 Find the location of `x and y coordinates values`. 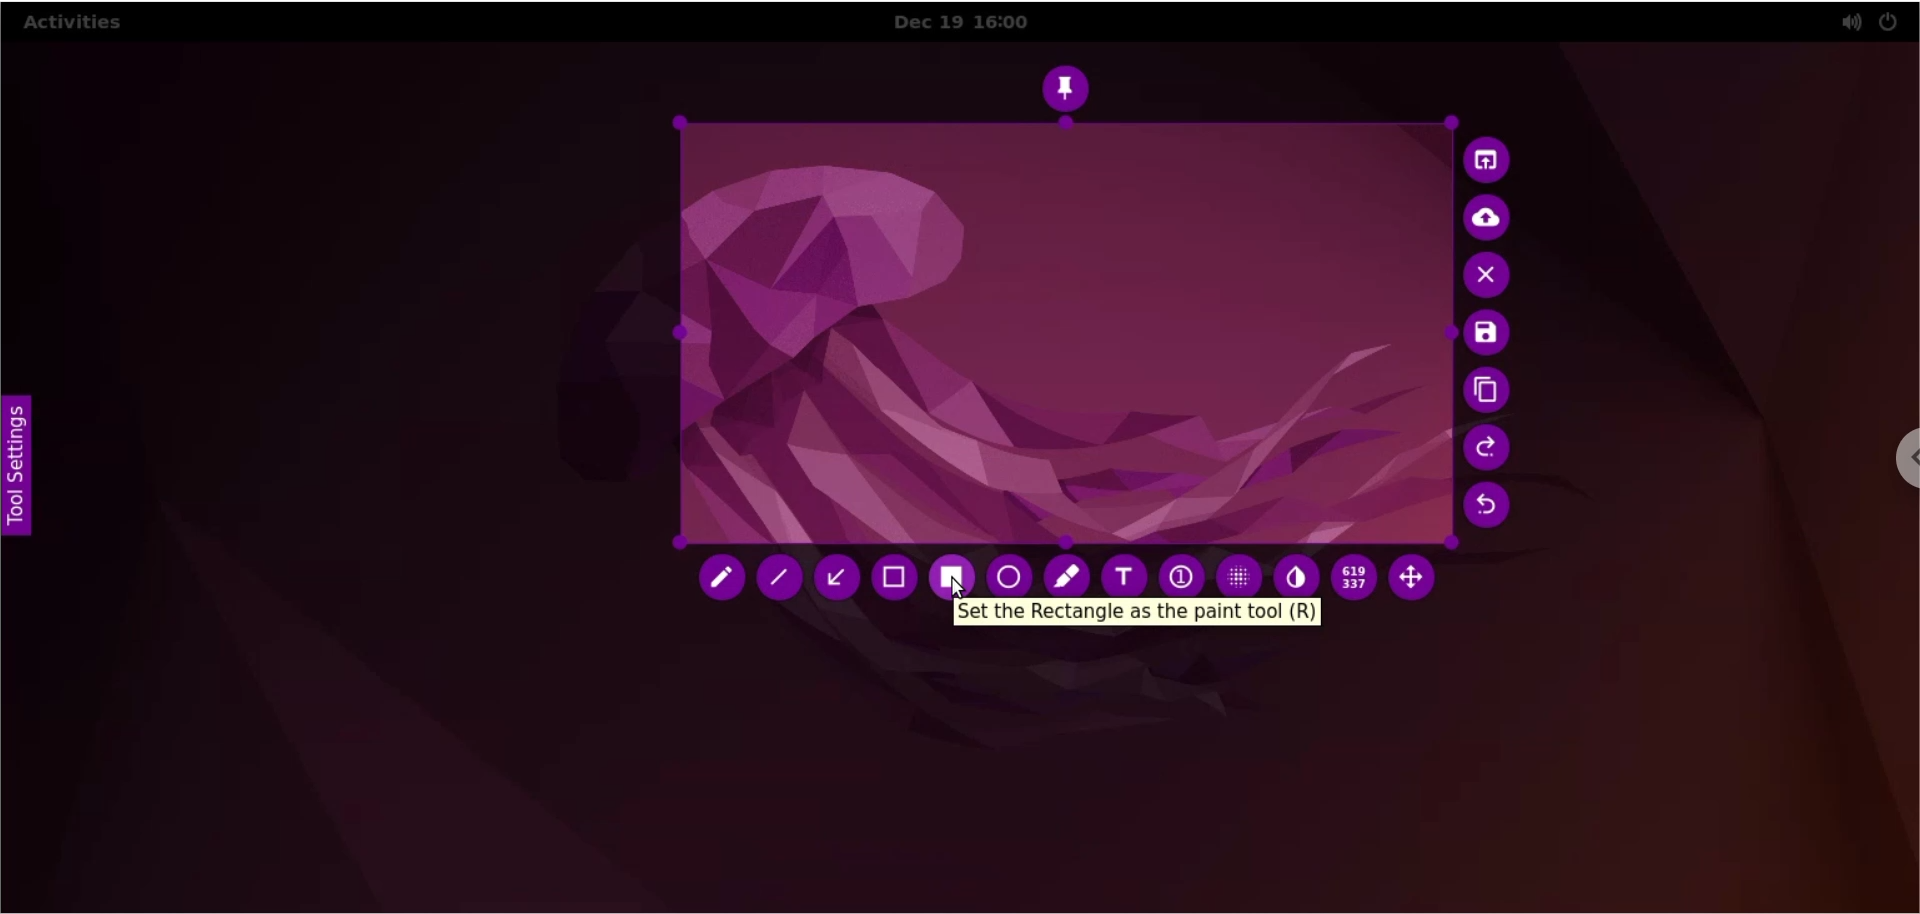

x and y coordinates values is located at coordinates (1354, 581).